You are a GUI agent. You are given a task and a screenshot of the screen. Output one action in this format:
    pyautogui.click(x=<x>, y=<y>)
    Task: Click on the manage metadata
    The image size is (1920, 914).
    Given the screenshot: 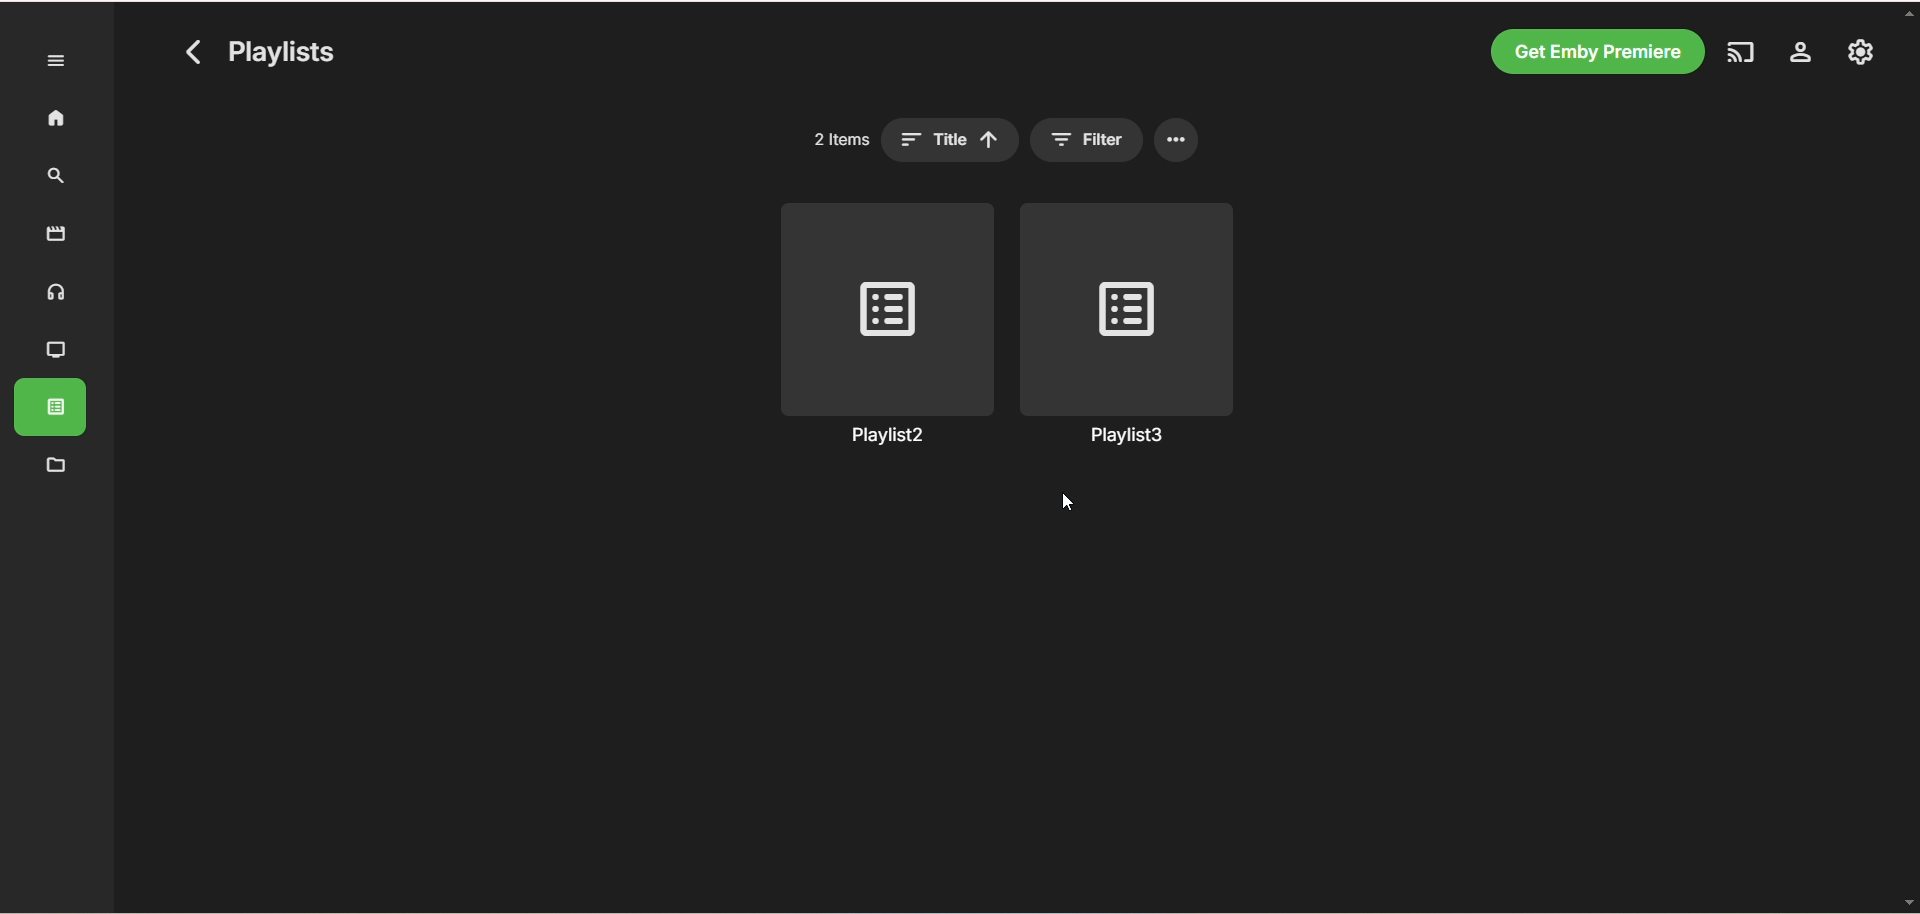 What is the action you would take?
    pyautogui.click(x=56, y=464)
    